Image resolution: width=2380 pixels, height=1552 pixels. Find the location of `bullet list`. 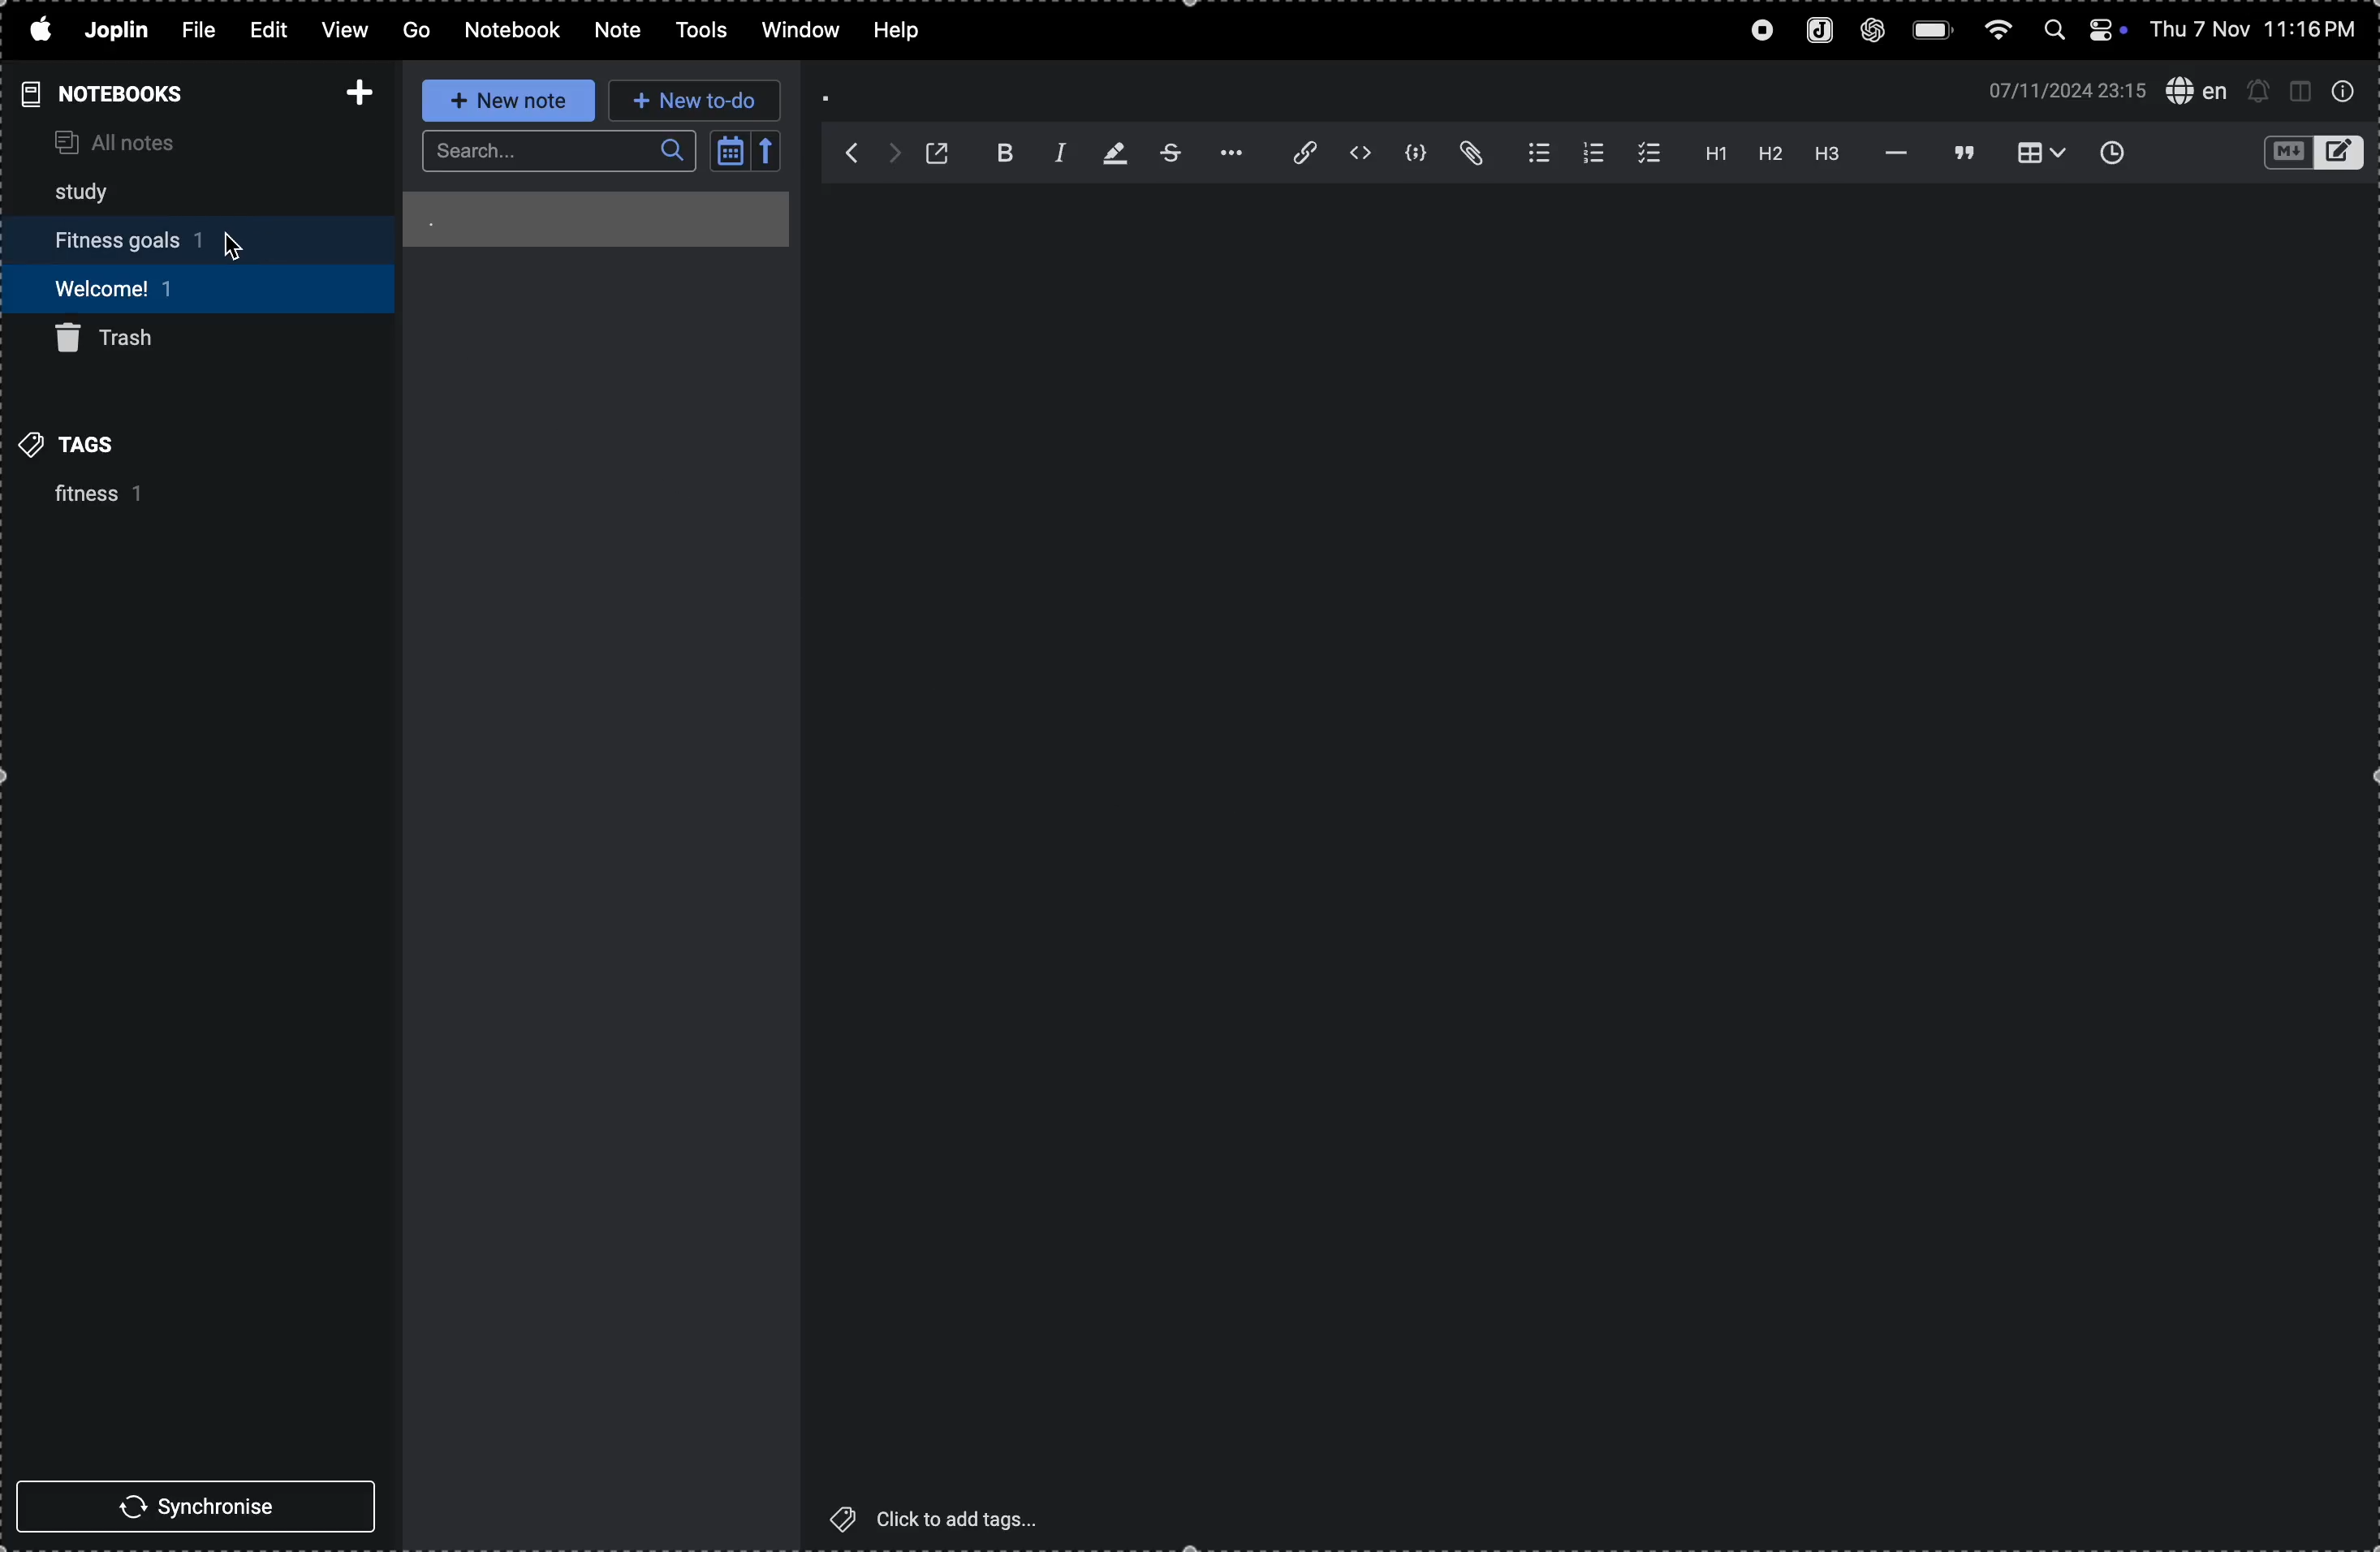

bullet list is located at coordinates (1530, 152).